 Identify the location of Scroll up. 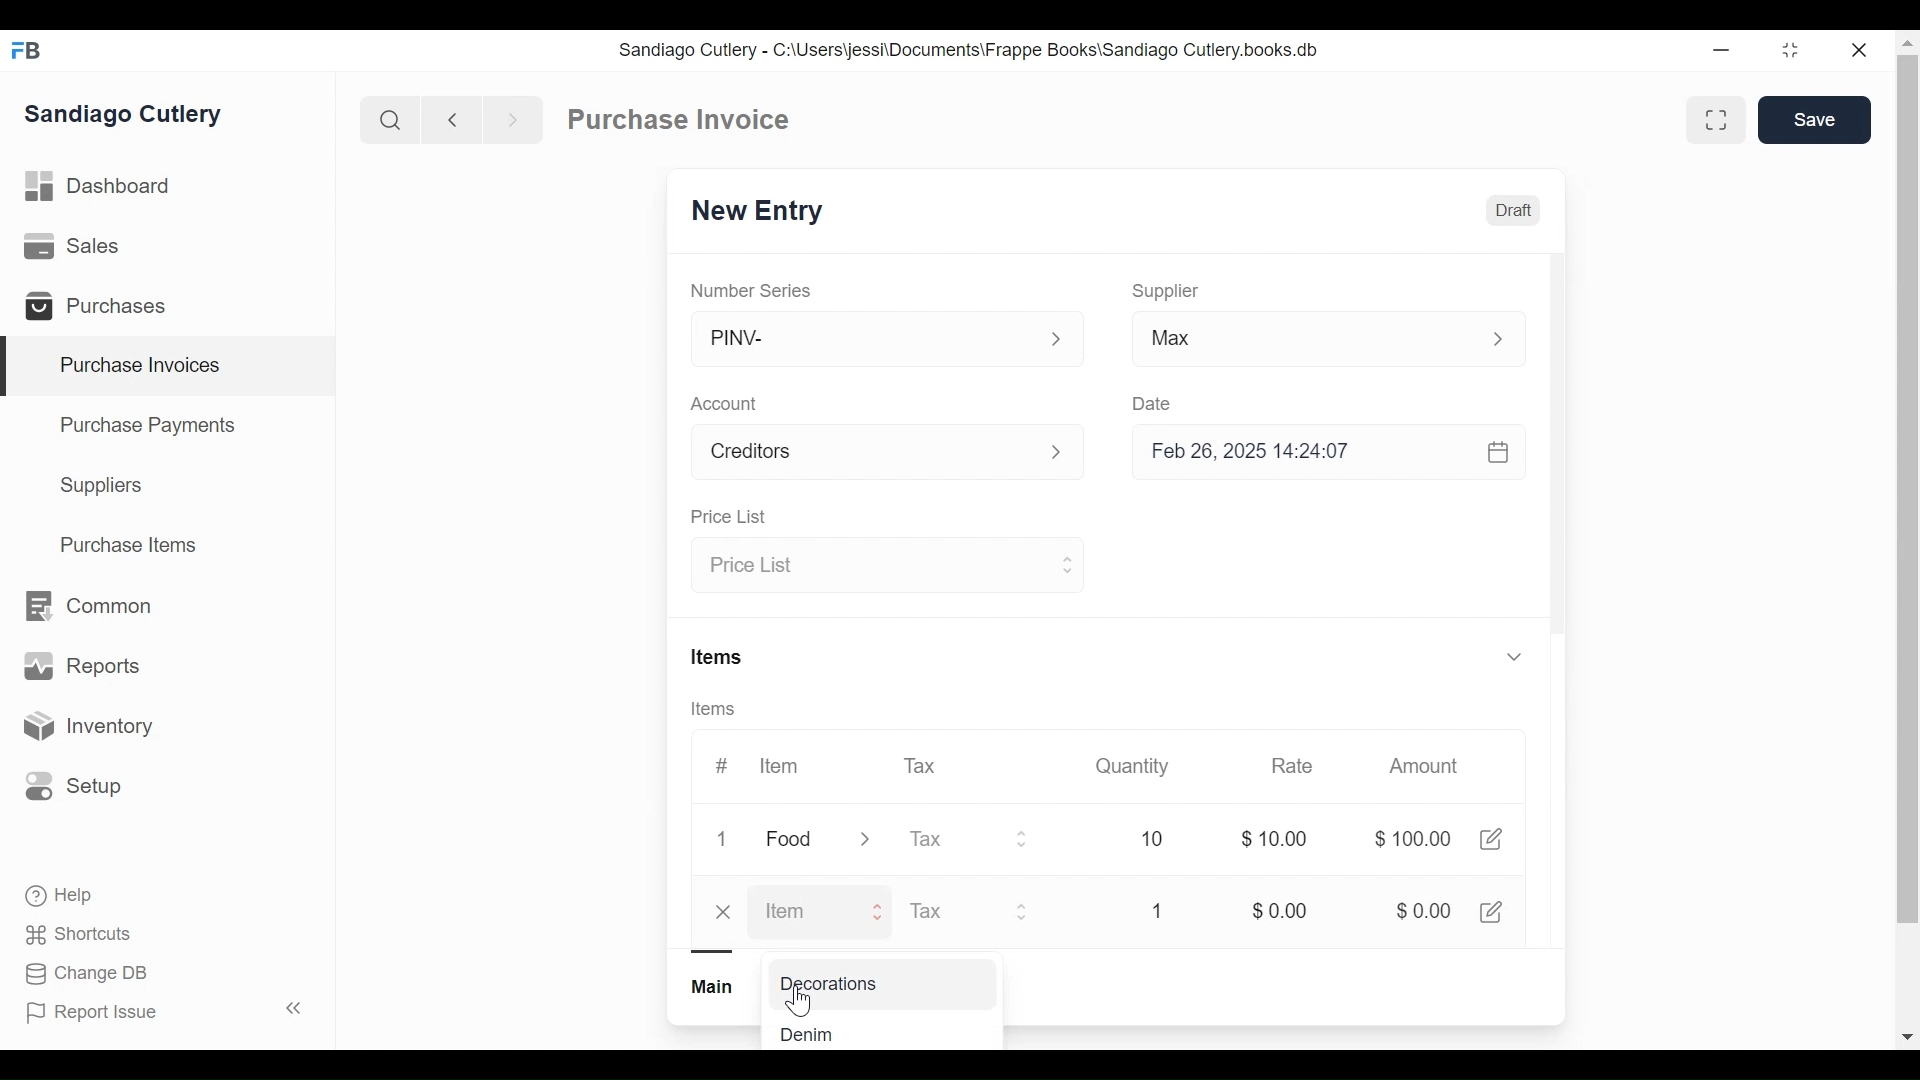
(1908, 46).